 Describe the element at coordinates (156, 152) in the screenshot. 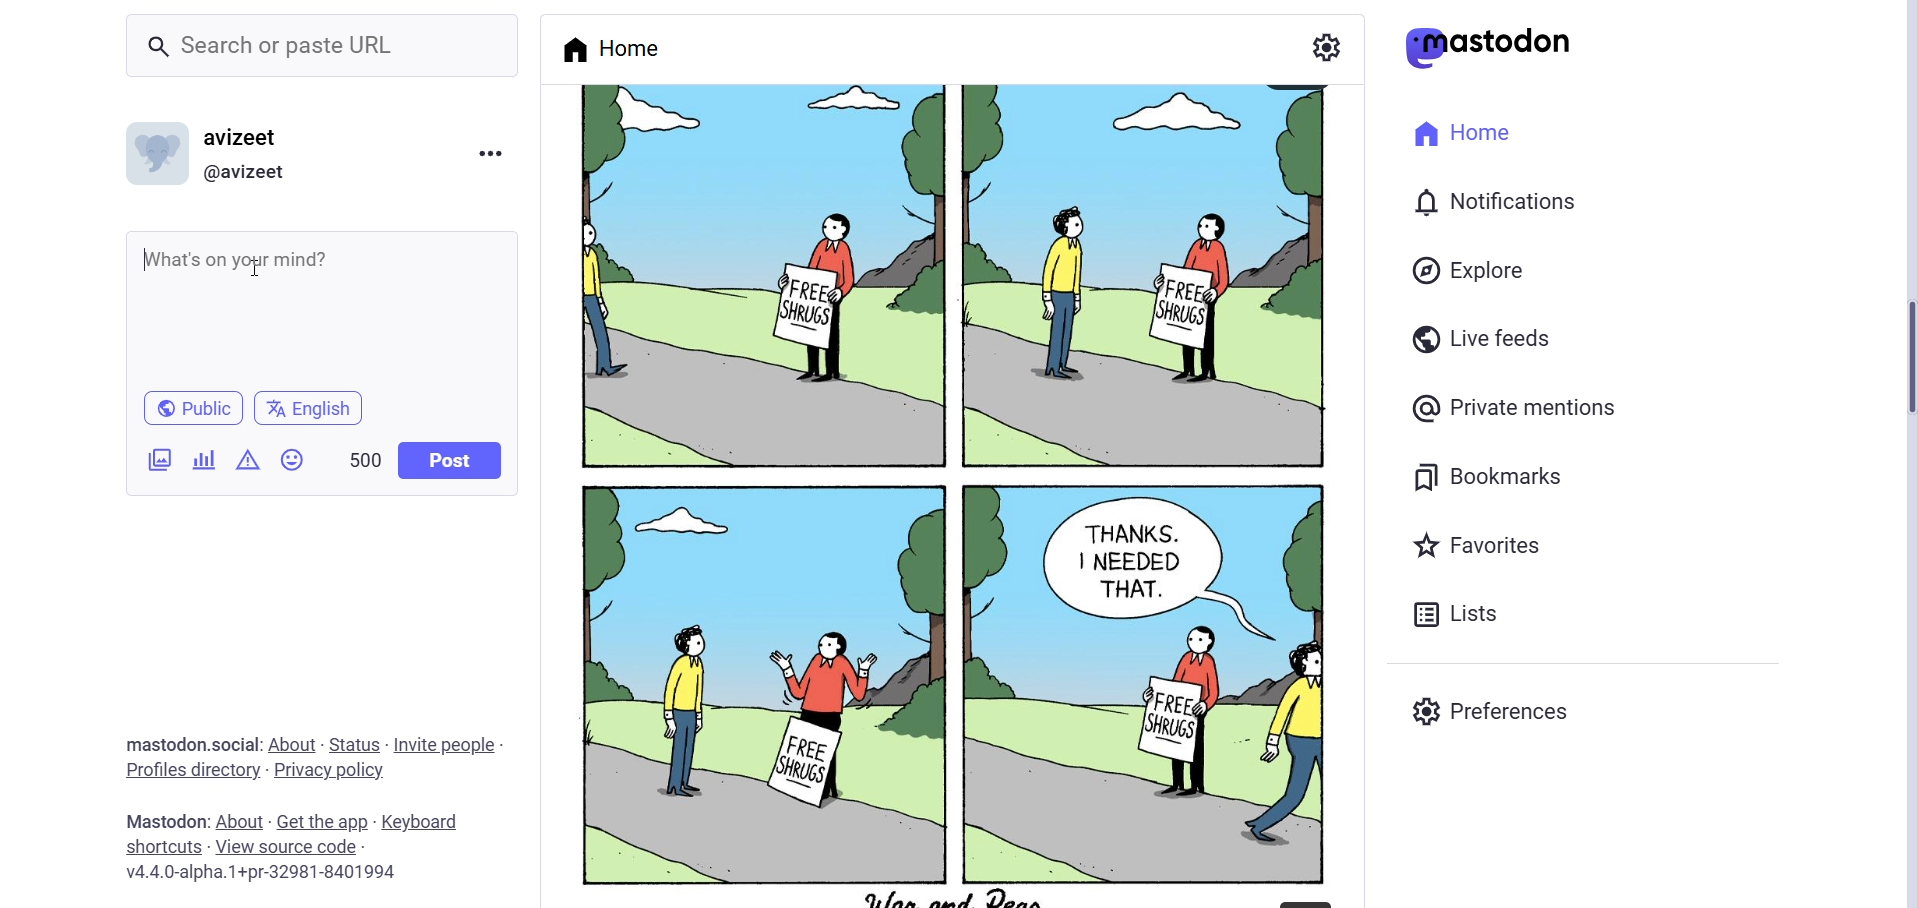

I see `Profile Picture` at that location.